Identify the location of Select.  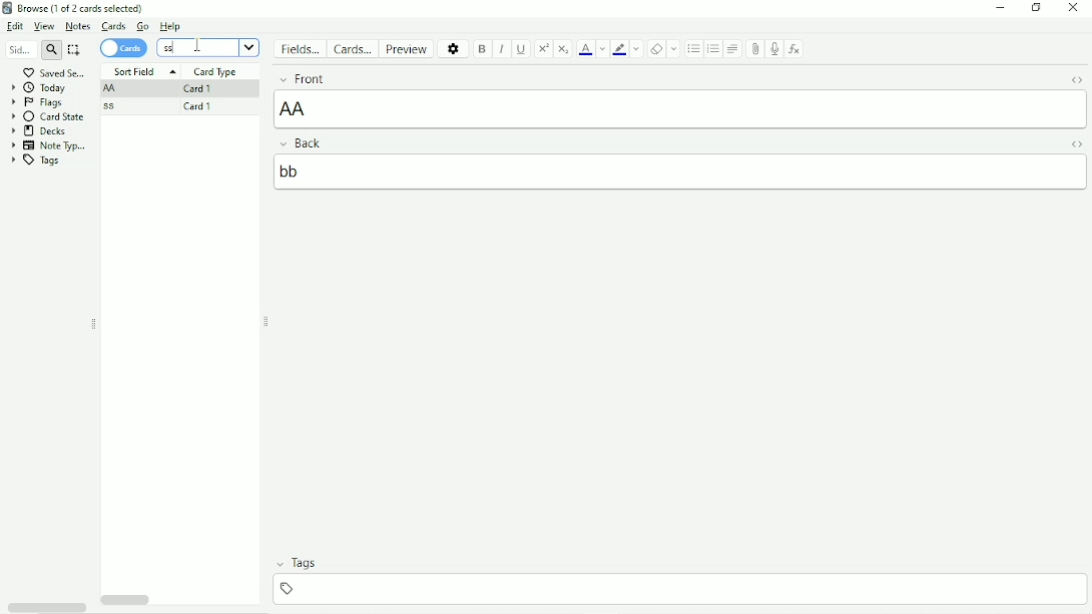
(75, 50).